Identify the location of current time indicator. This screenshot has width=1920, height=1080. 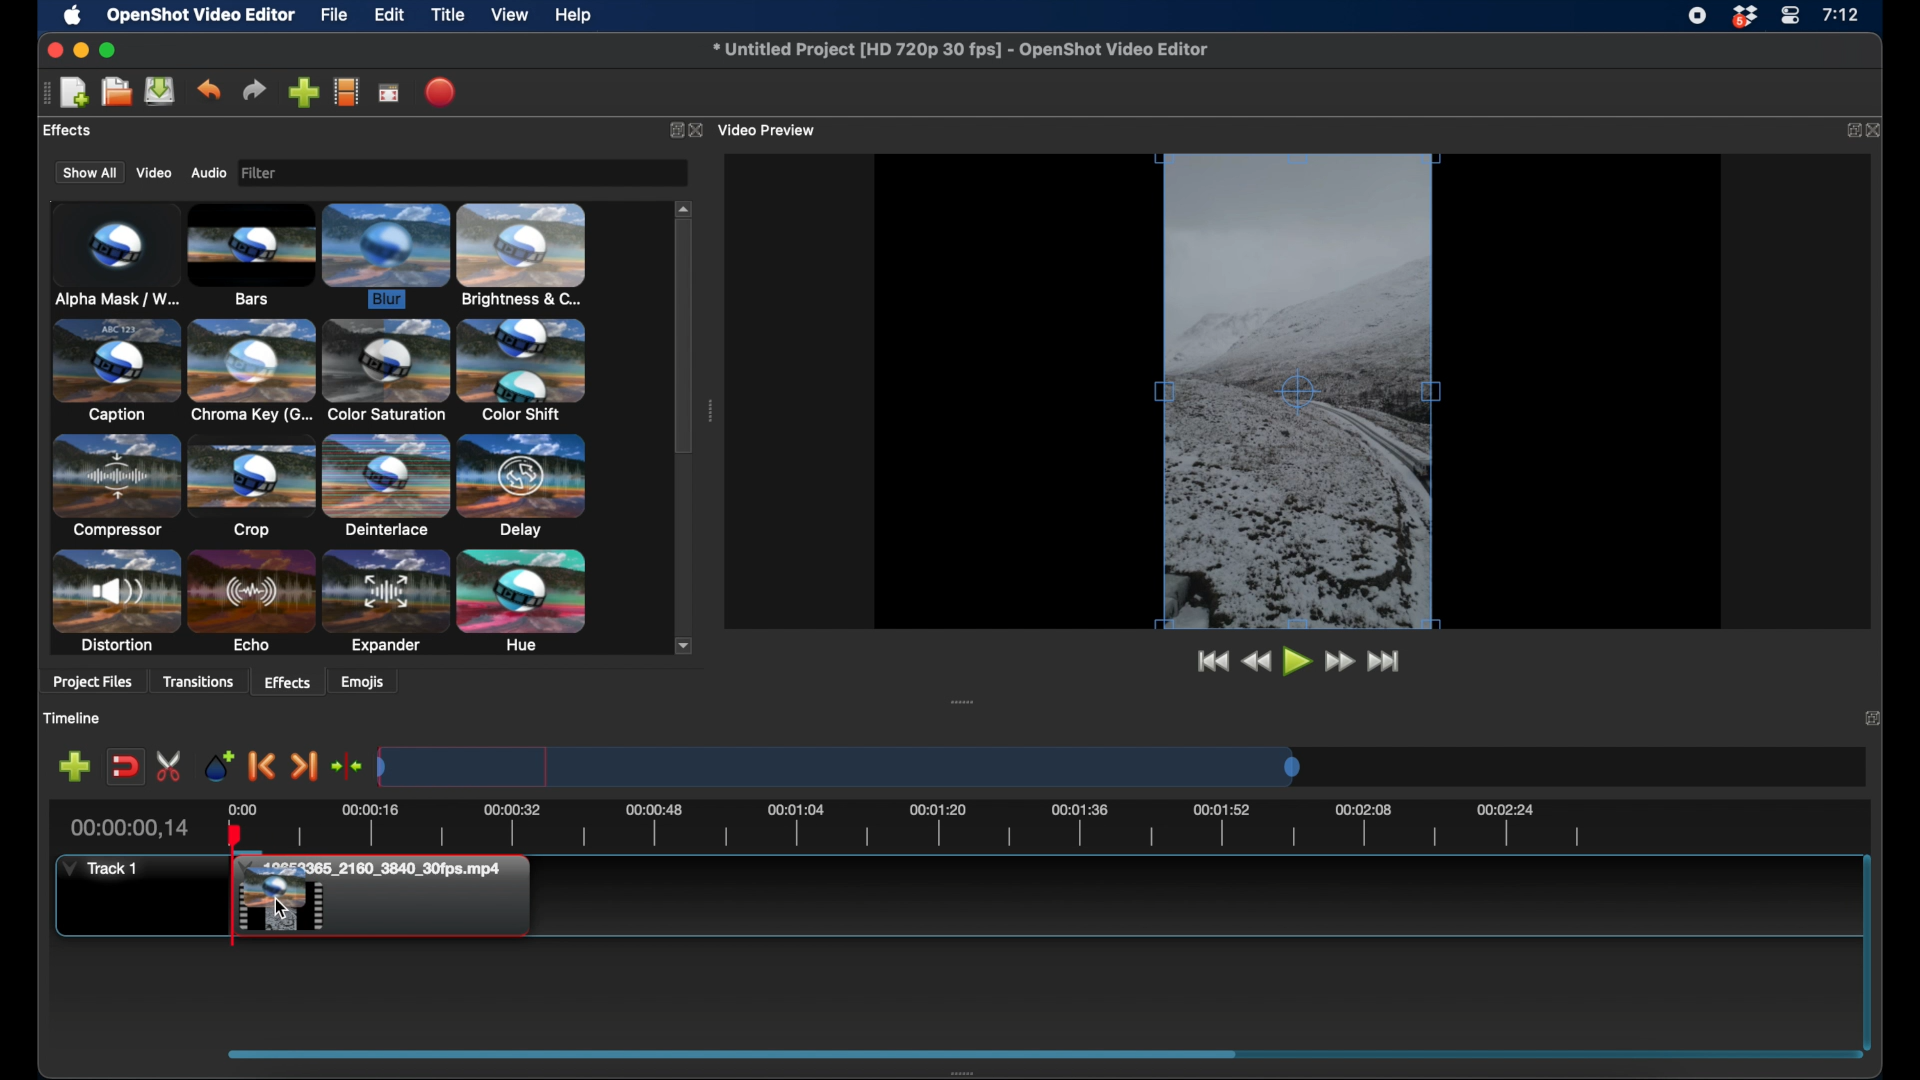
(131, 828).